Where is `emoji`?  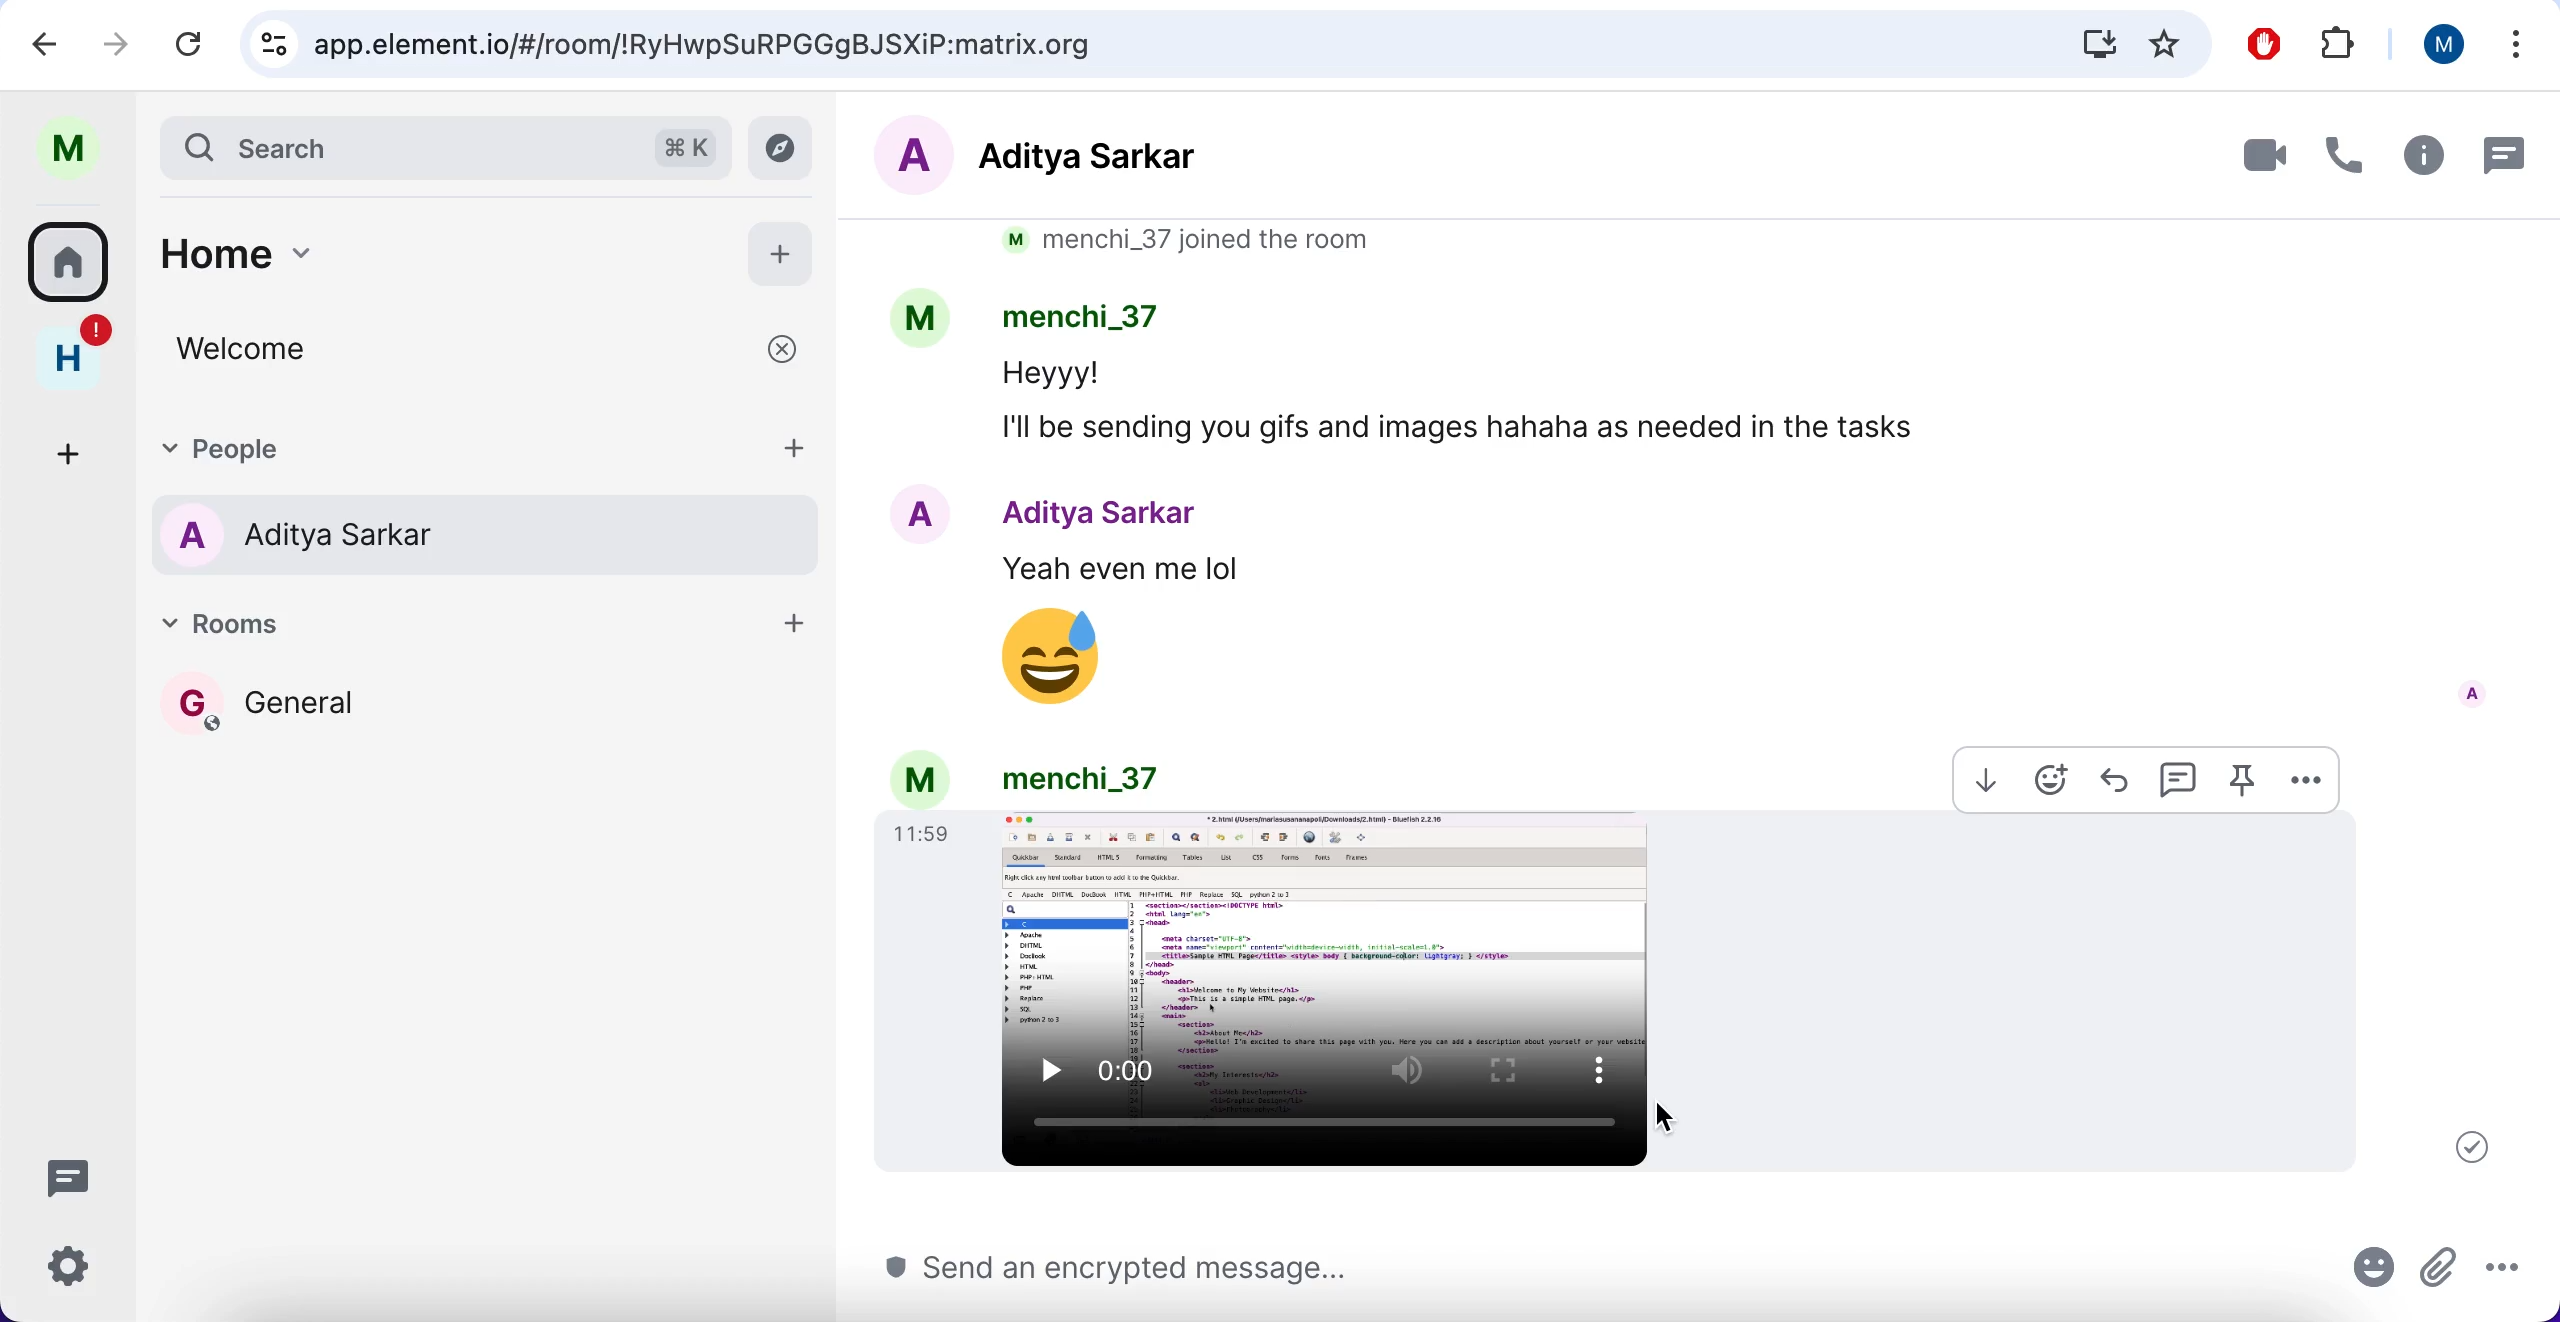
emoji is located at coordinates (1060, 661).